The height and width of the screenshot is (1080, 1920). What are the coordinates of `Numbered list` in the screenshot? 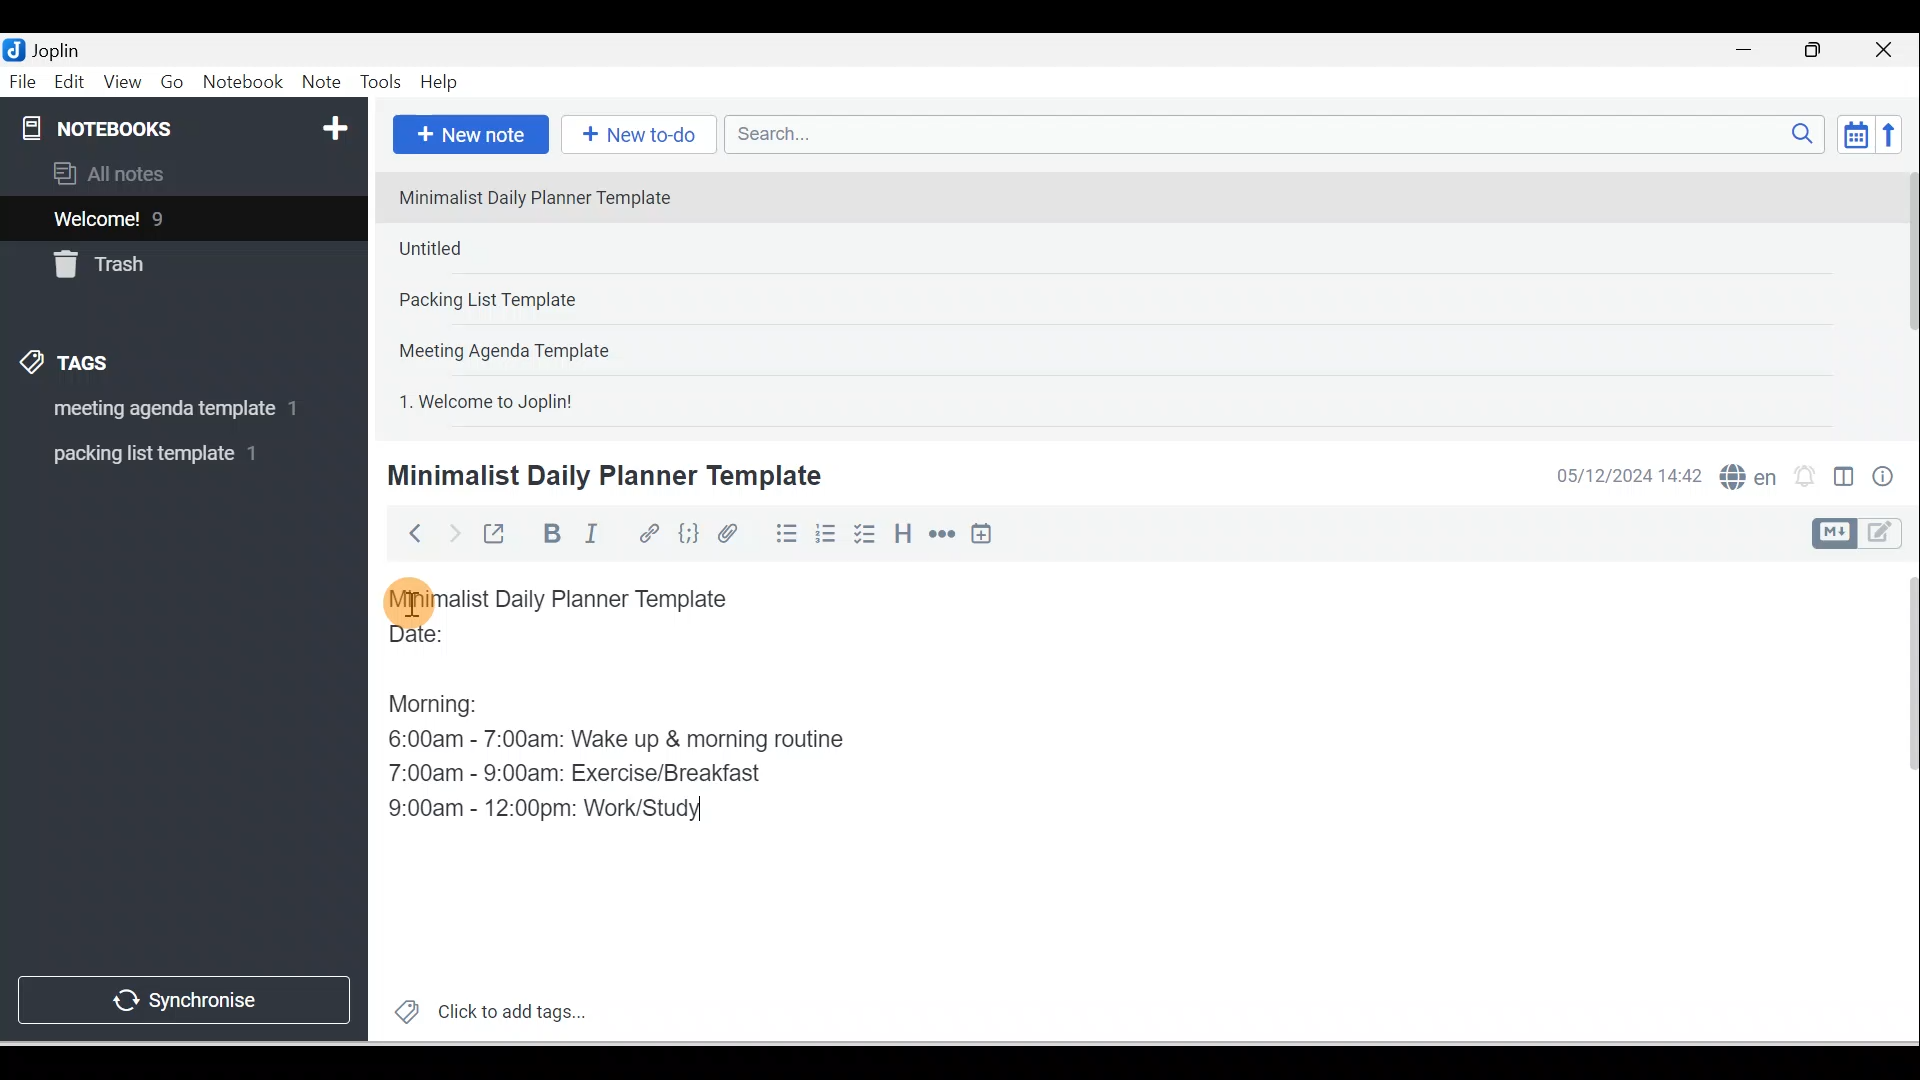 It's located at (826, 533).